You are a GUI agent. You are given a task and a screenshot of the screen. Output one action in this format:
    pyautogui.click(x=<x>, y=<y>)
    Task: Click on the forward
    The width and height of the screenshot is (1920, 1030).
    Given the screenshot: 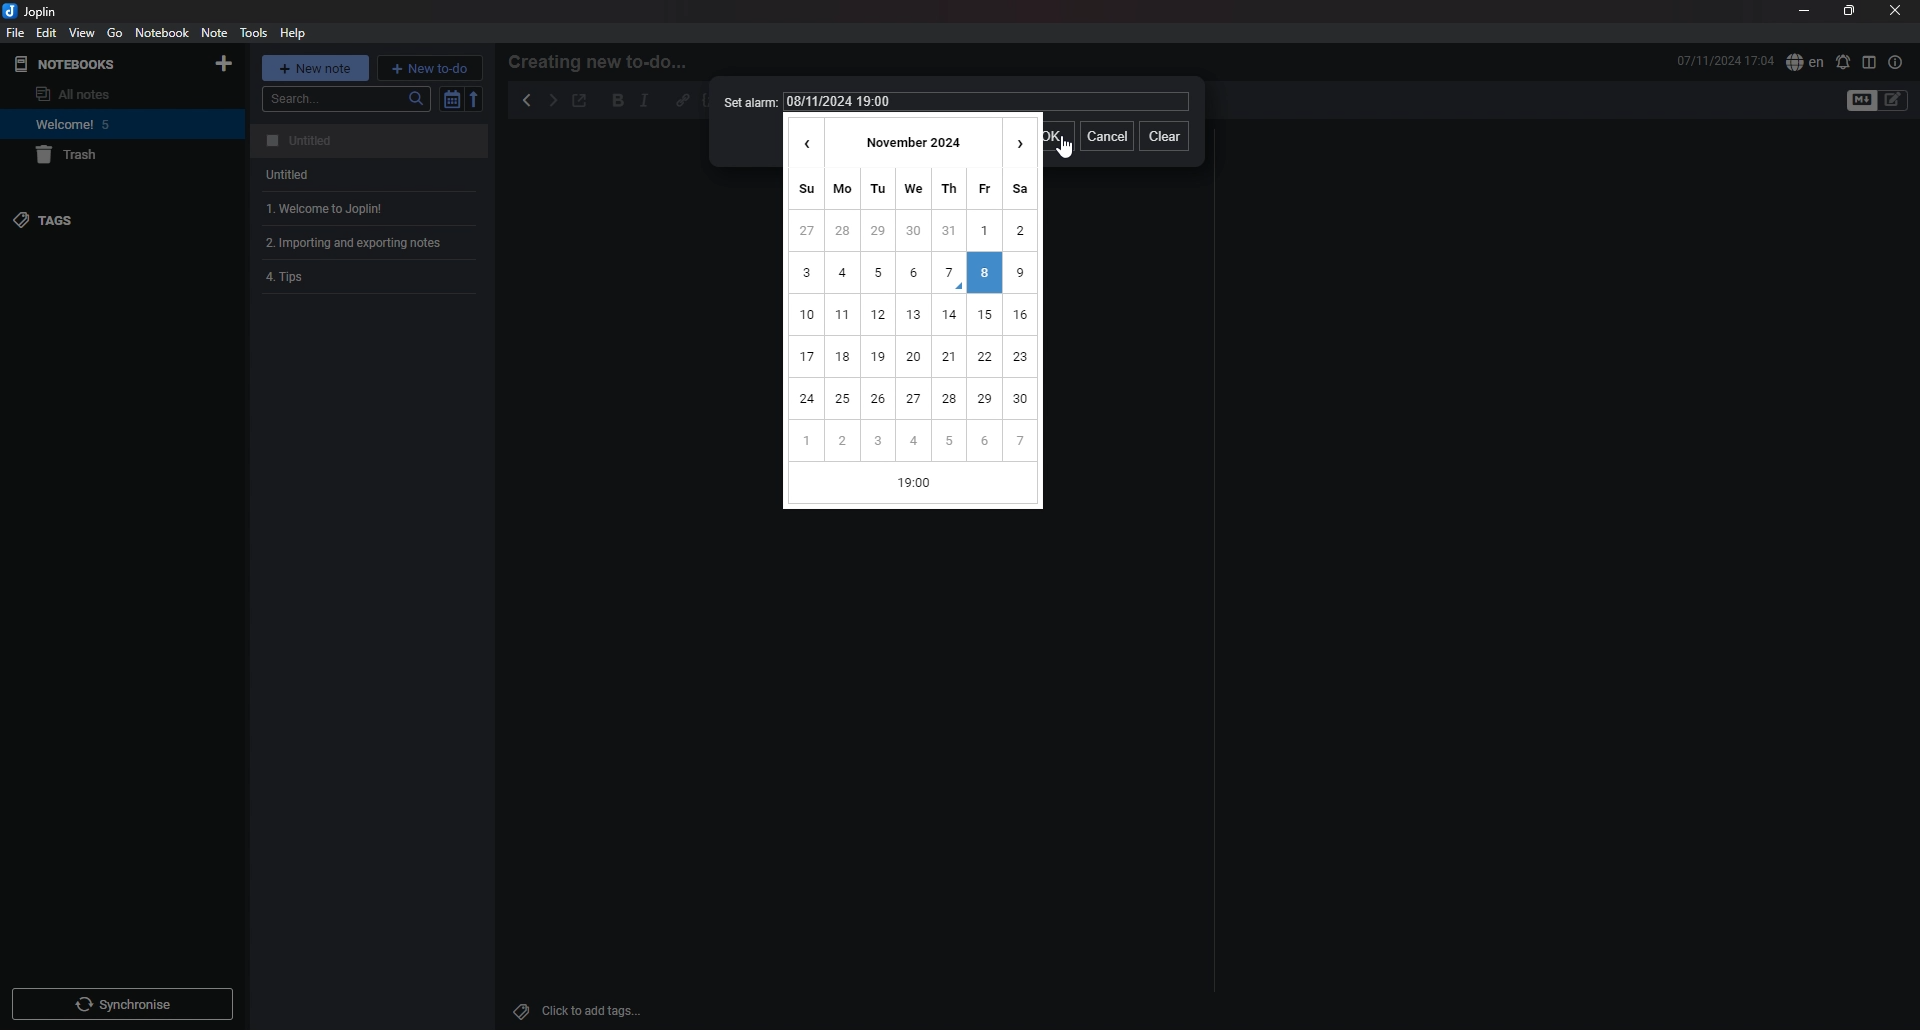 What is the action you would take?
    pyautogui.click(x=553, y=101)
    